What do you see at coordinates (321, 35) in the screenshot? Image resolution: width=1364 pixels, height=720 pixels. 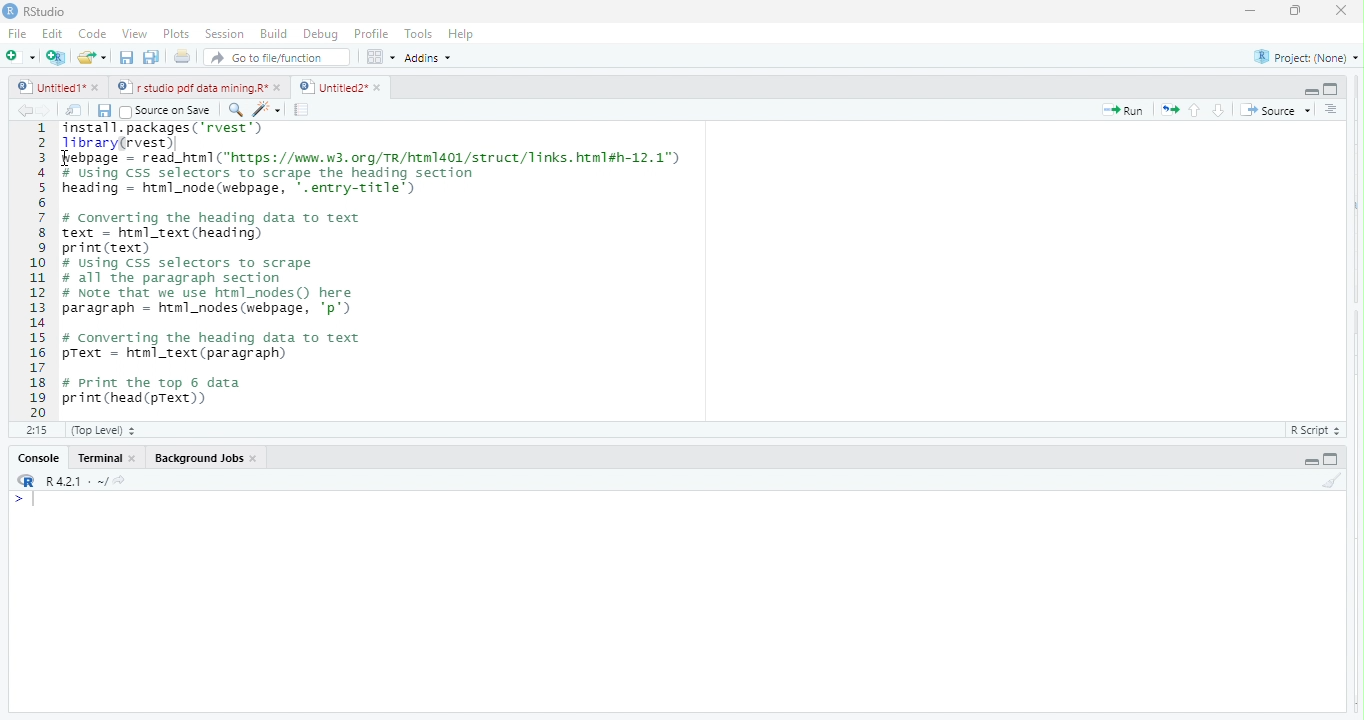 I see `Debug` at bounding box center [321, 35].